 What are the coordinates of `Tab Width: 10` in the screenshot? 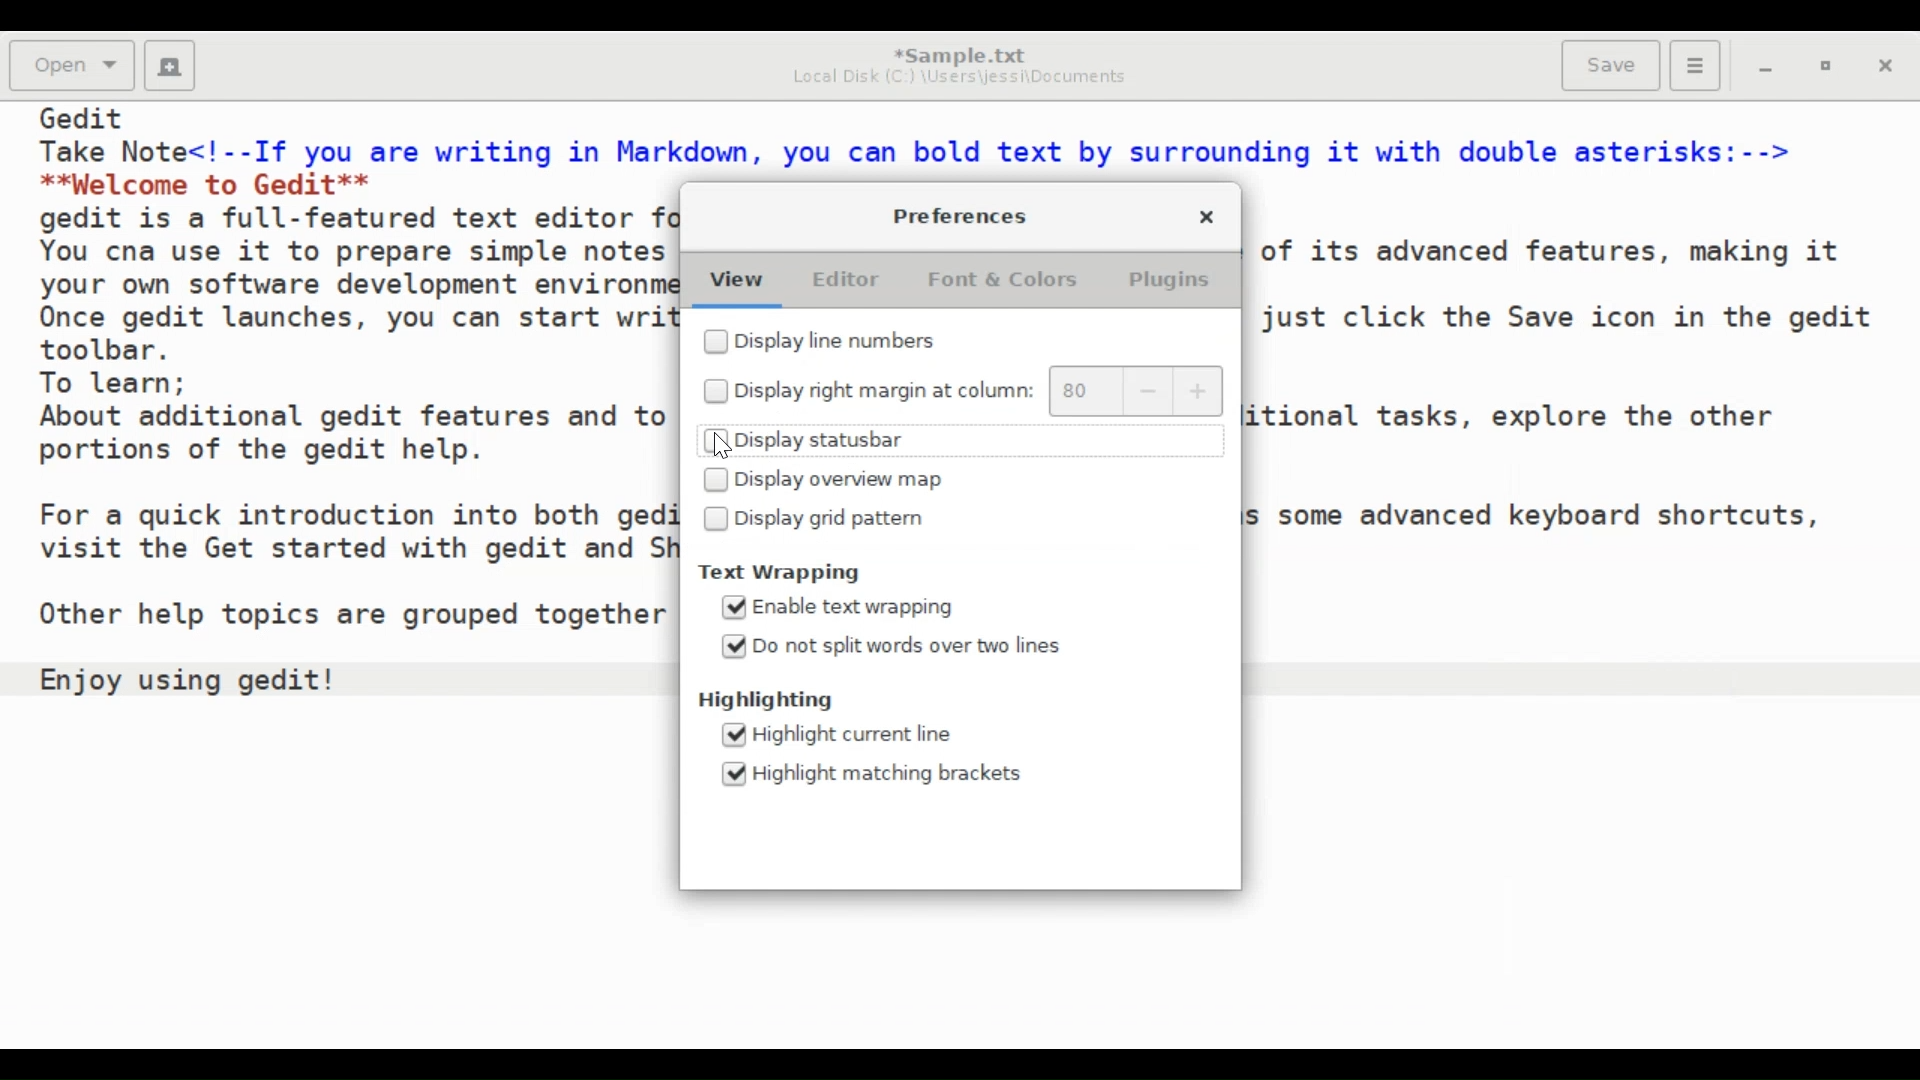 It's located at (1472, 1028).